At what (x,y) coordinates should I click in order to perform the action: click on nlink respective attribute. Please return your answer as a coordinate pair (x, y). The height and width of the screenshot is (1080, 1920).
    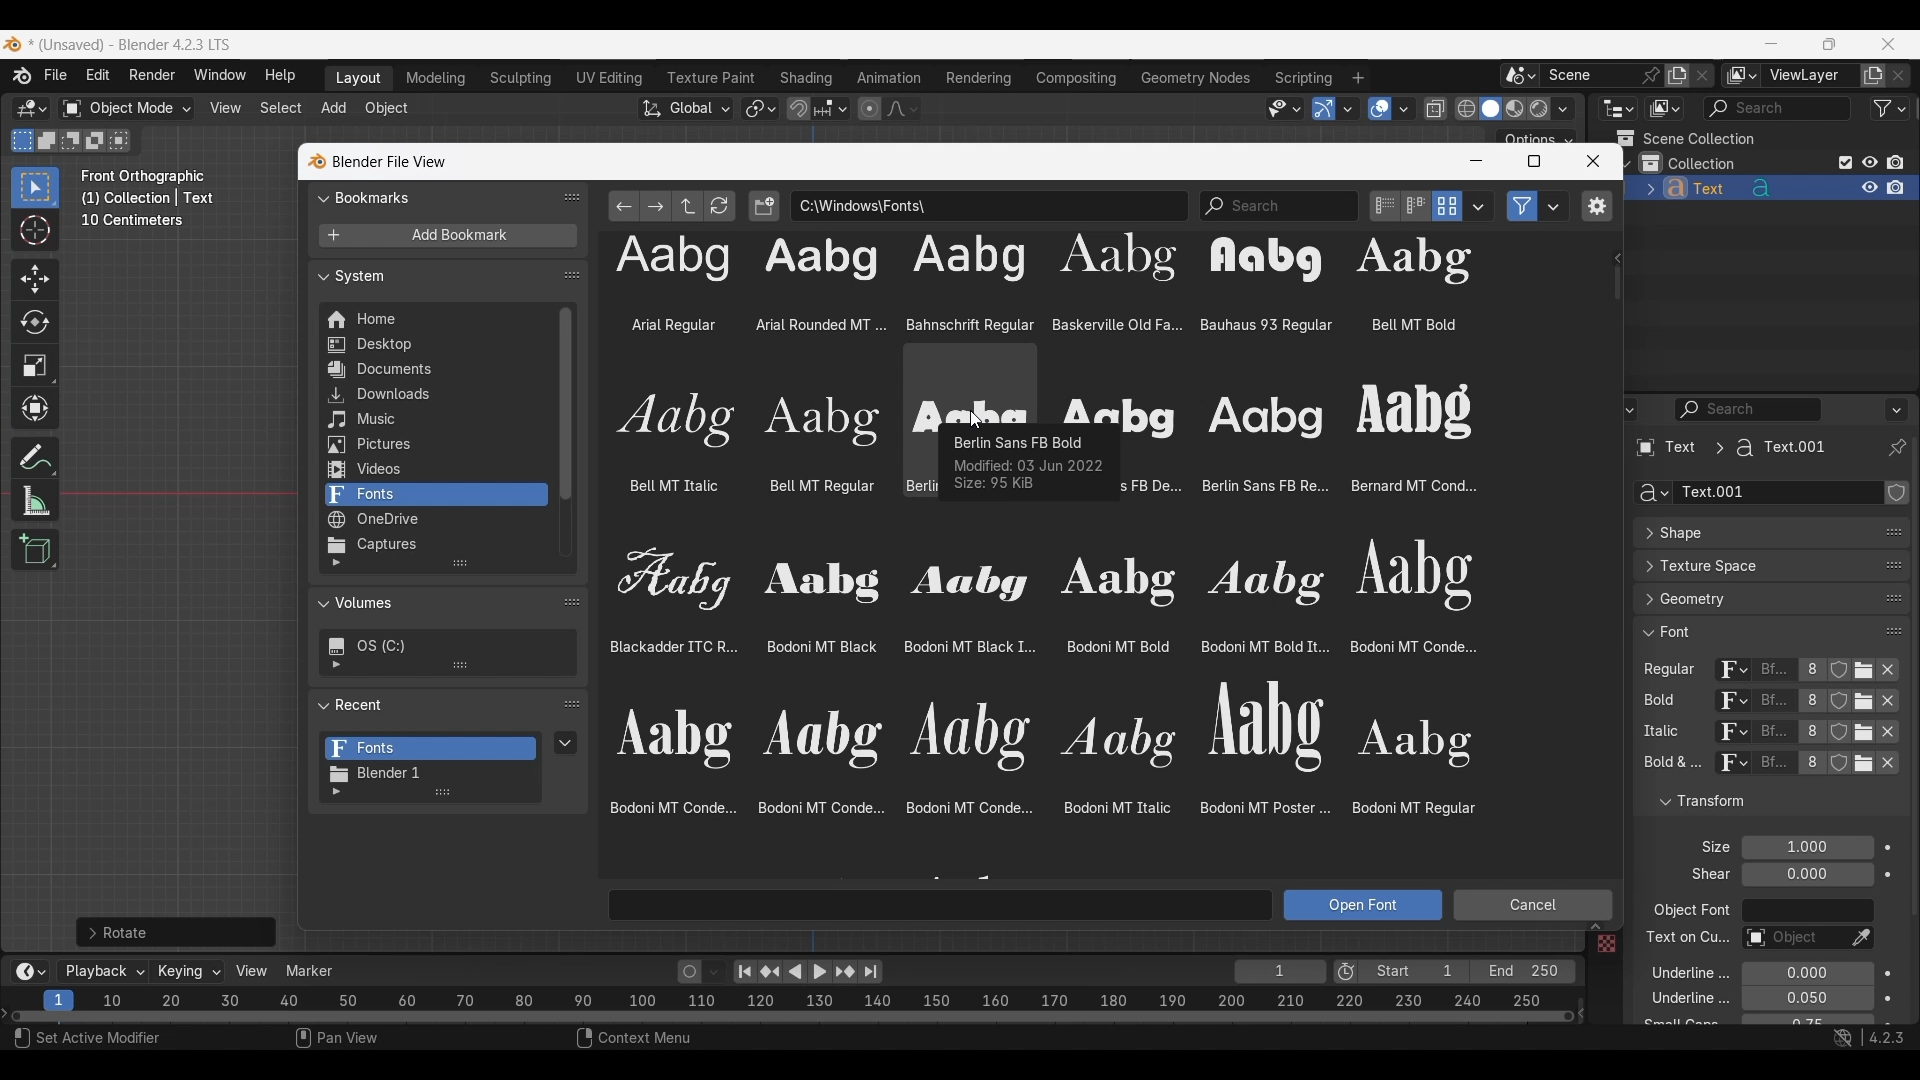
    Looking at the image, I should click on (1854, 732).